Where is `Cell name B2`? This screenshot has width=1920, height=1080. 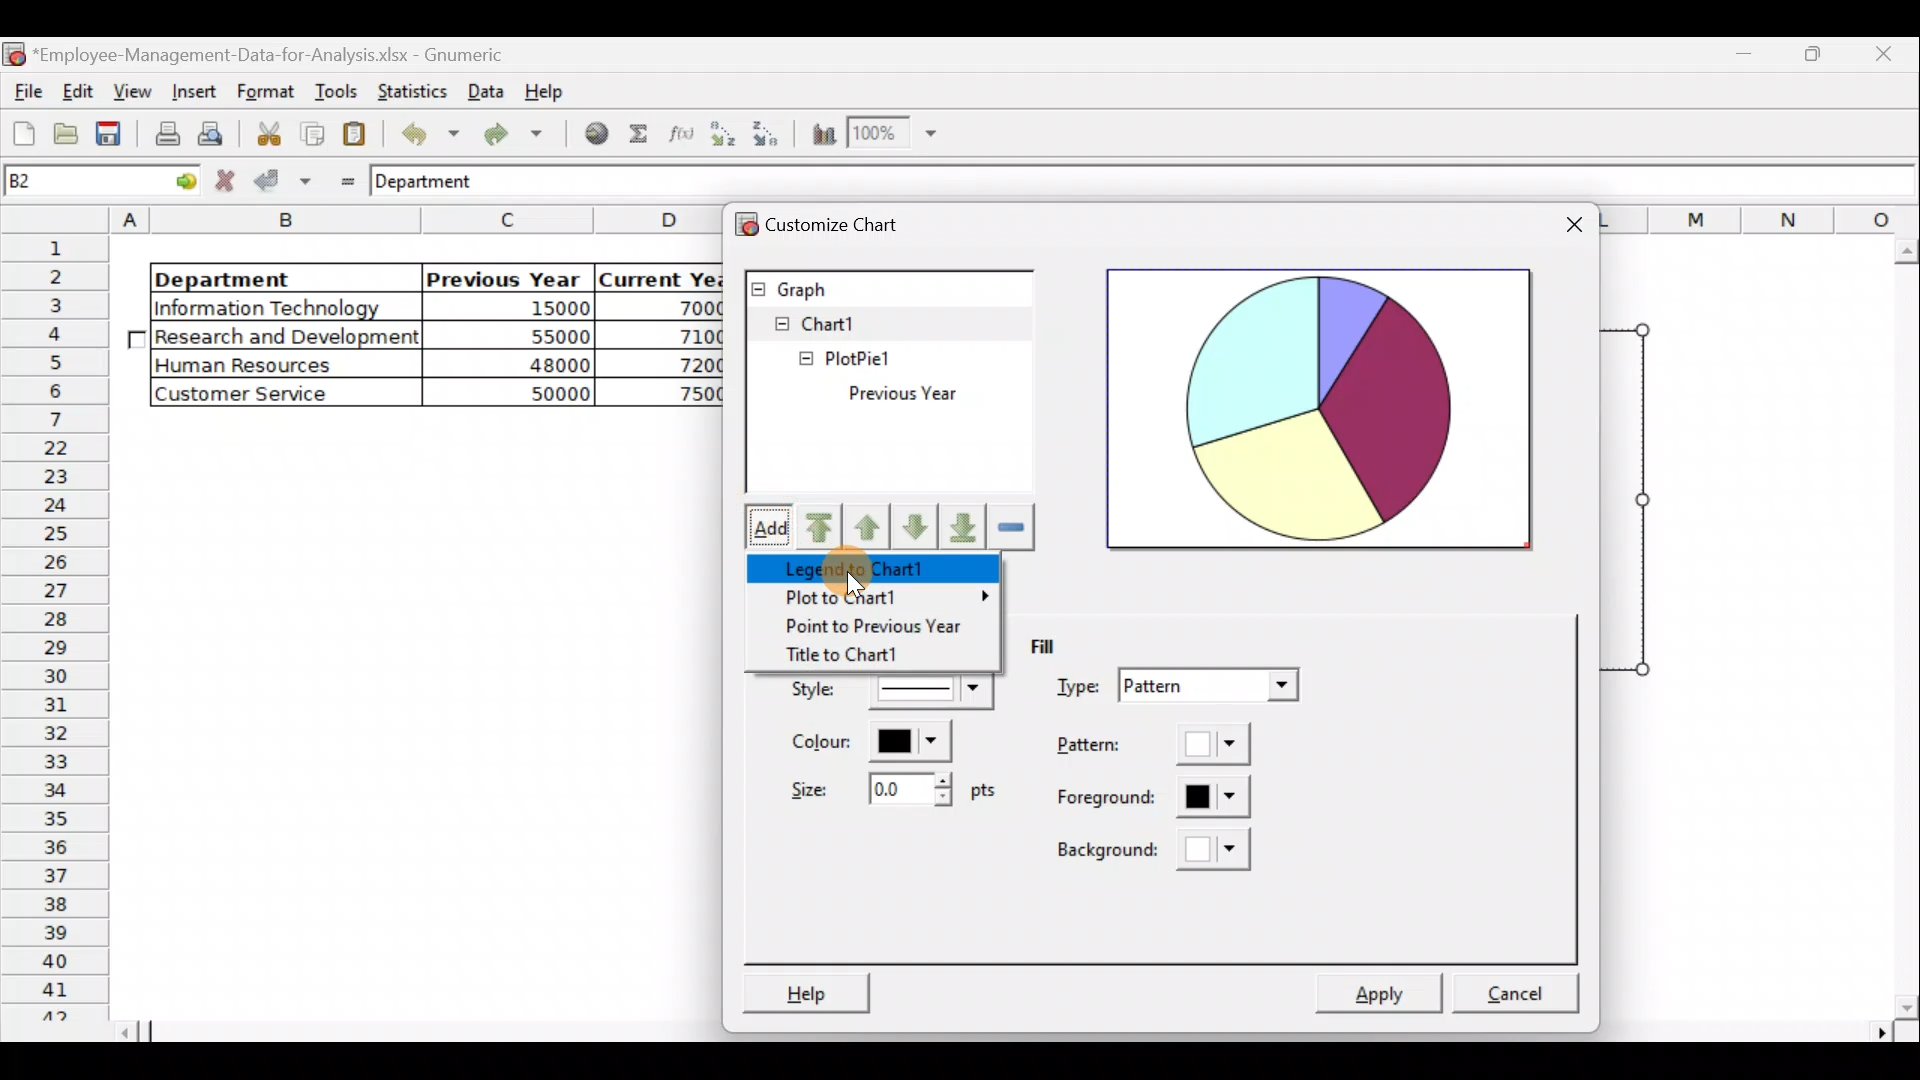
Cell name B2 is located at coordinates (67, 183).